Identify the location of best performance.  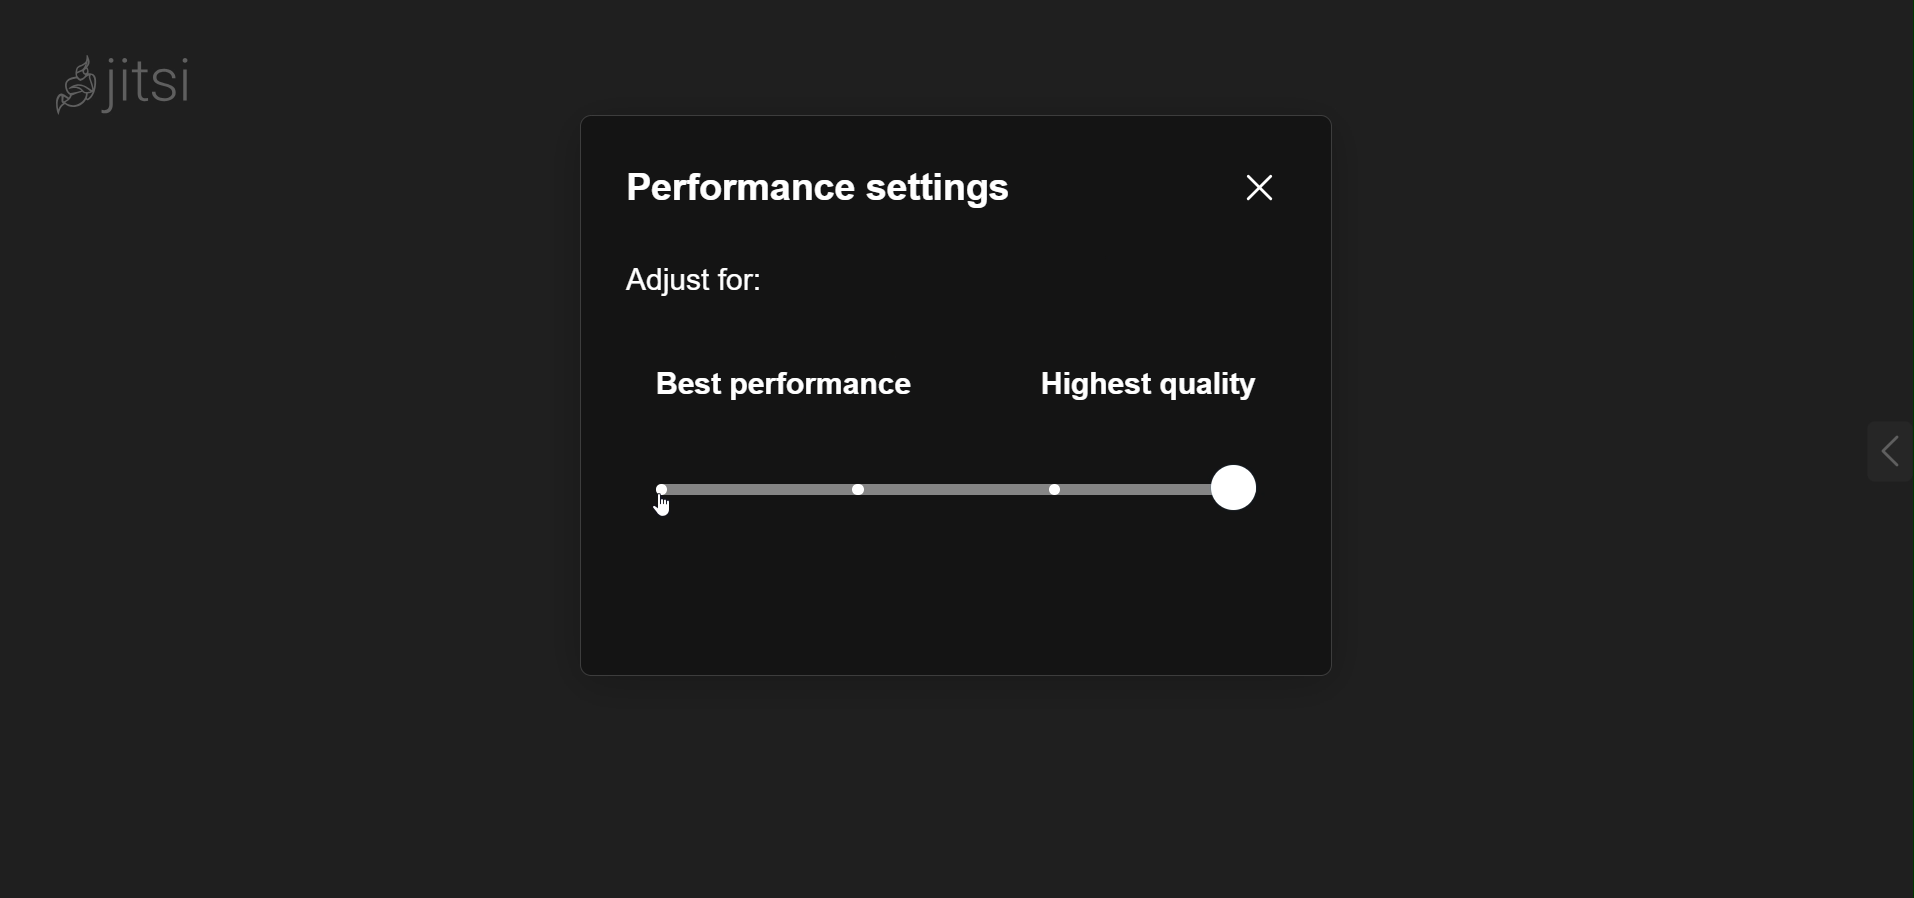
(782, 377).